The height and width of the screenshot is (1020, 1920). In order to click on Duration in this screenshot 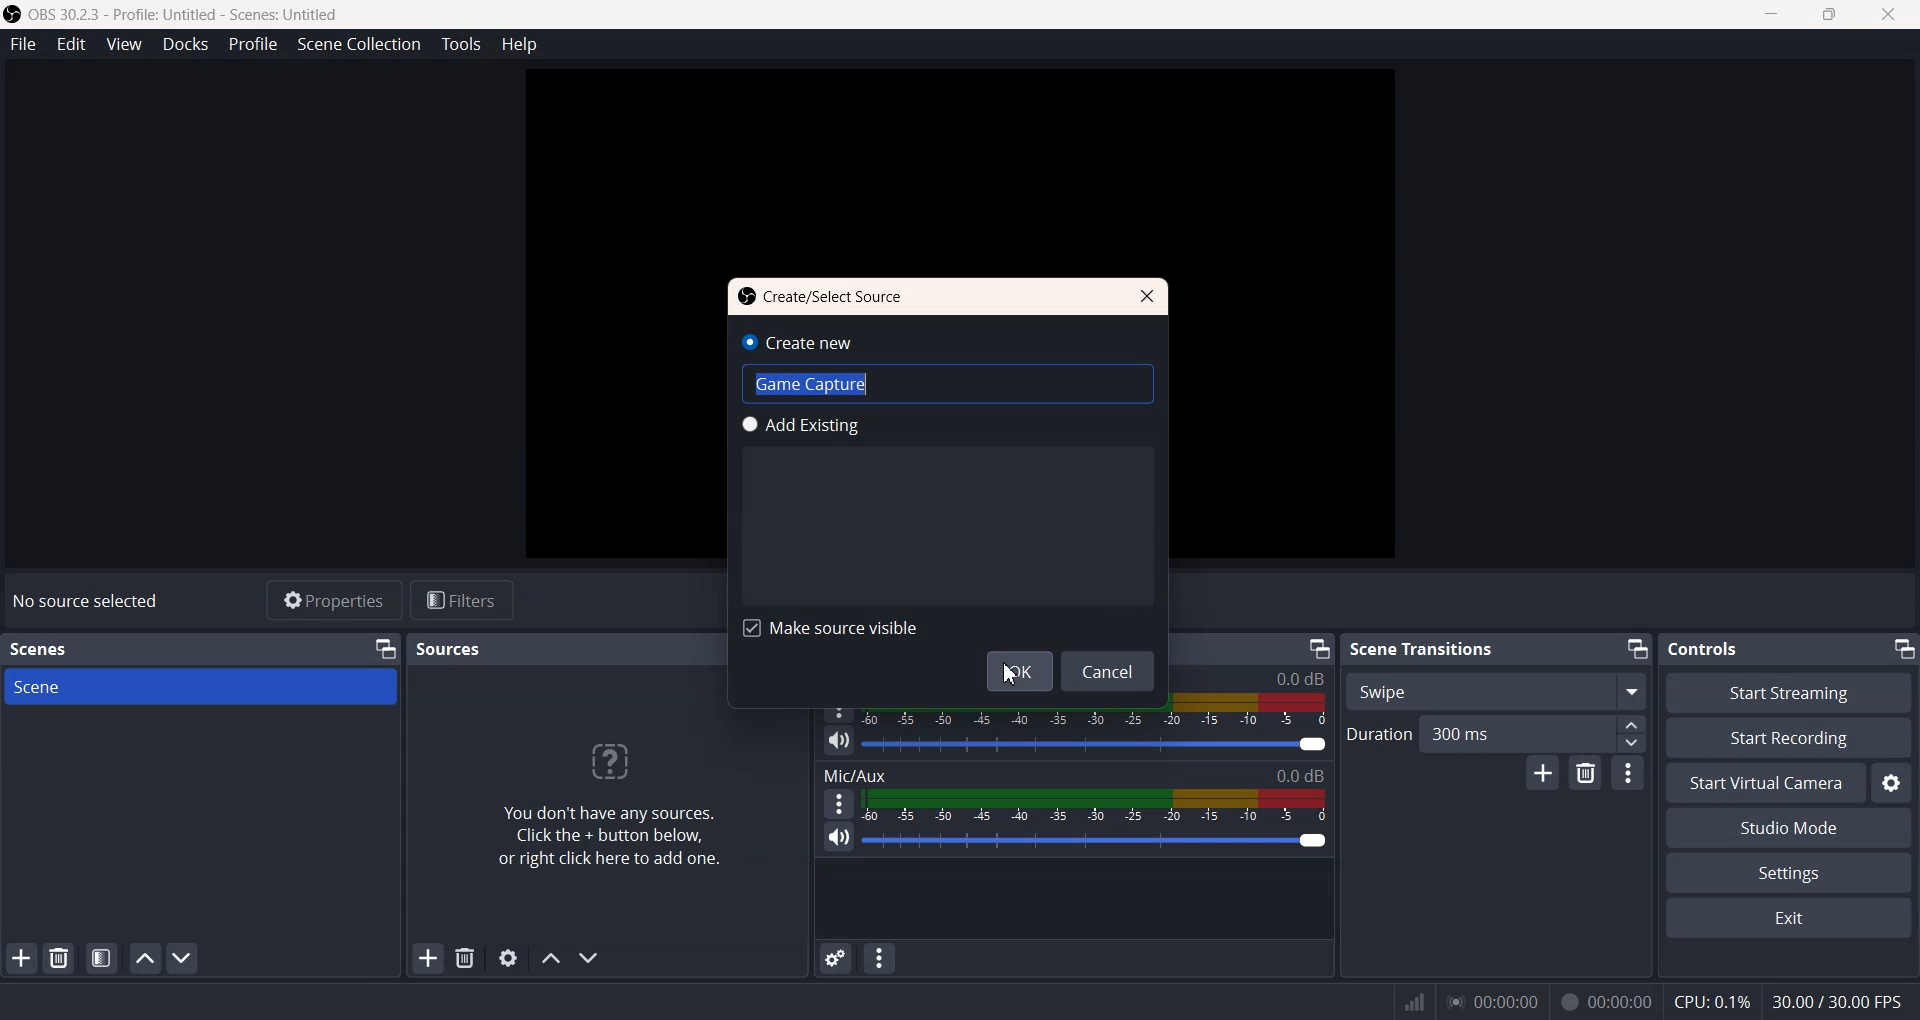, I will do `click(1496, 734)`.